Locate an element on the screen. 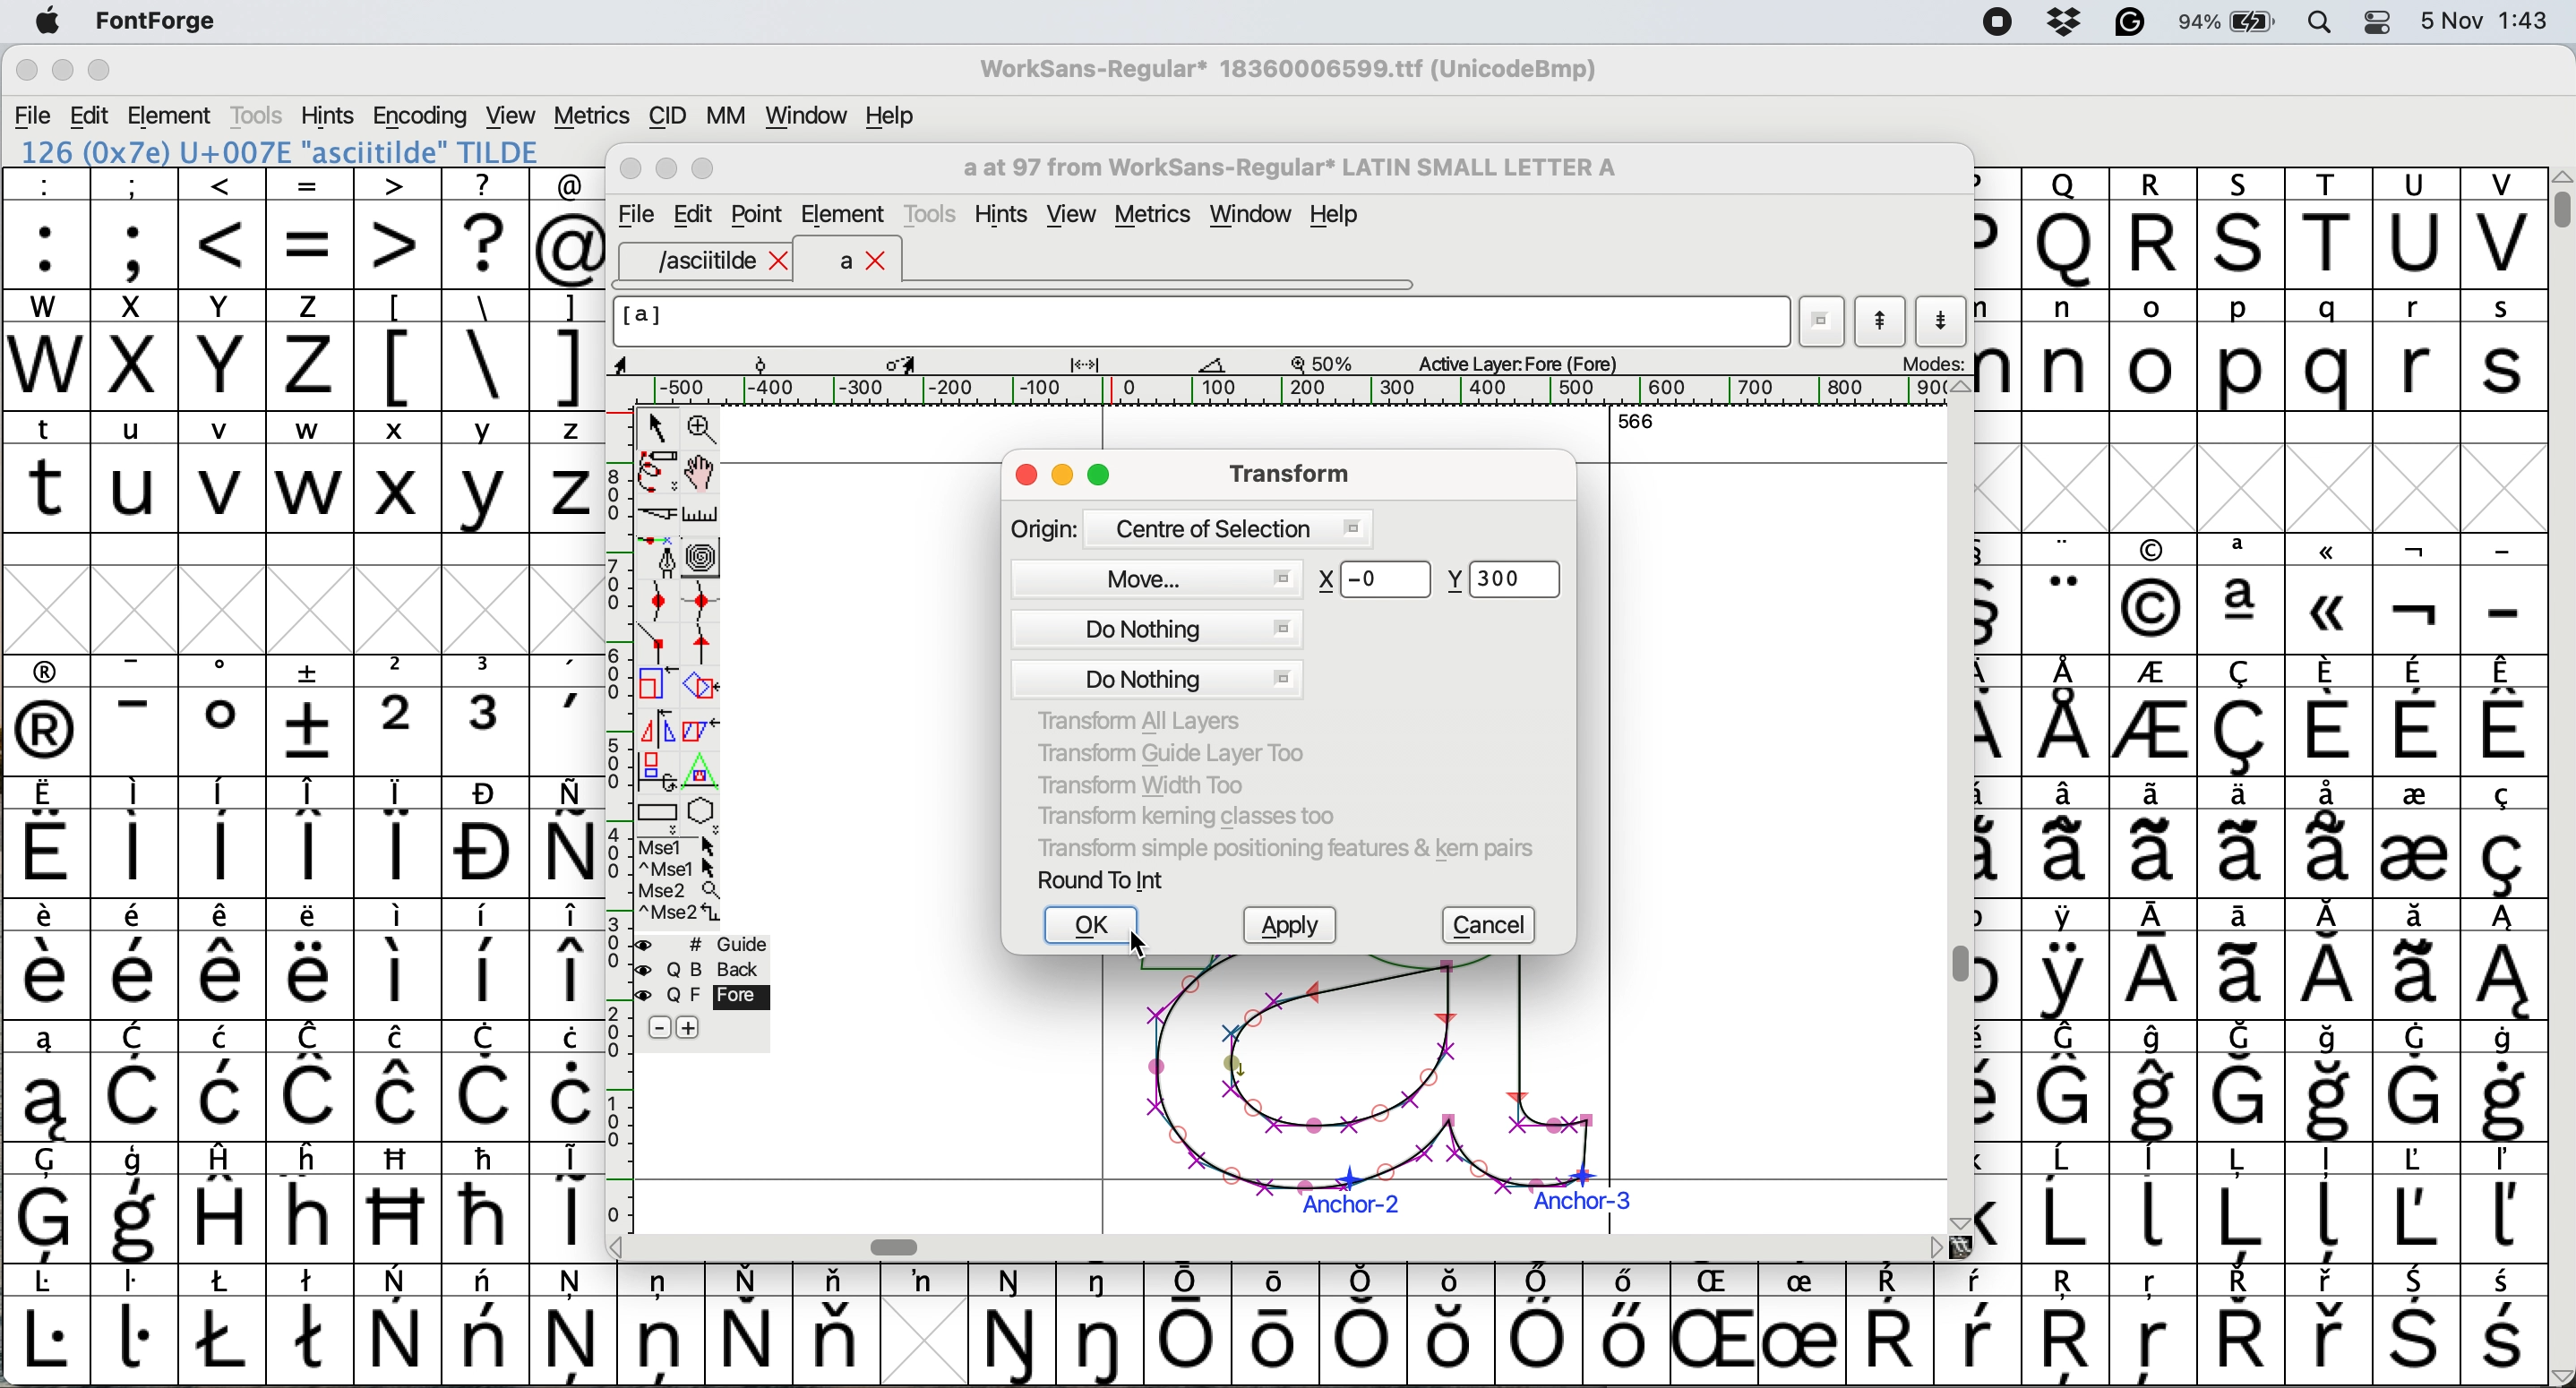 The height and width of the screenshot is (1388, 2576). symbol is located at coordinates (661, 1322).